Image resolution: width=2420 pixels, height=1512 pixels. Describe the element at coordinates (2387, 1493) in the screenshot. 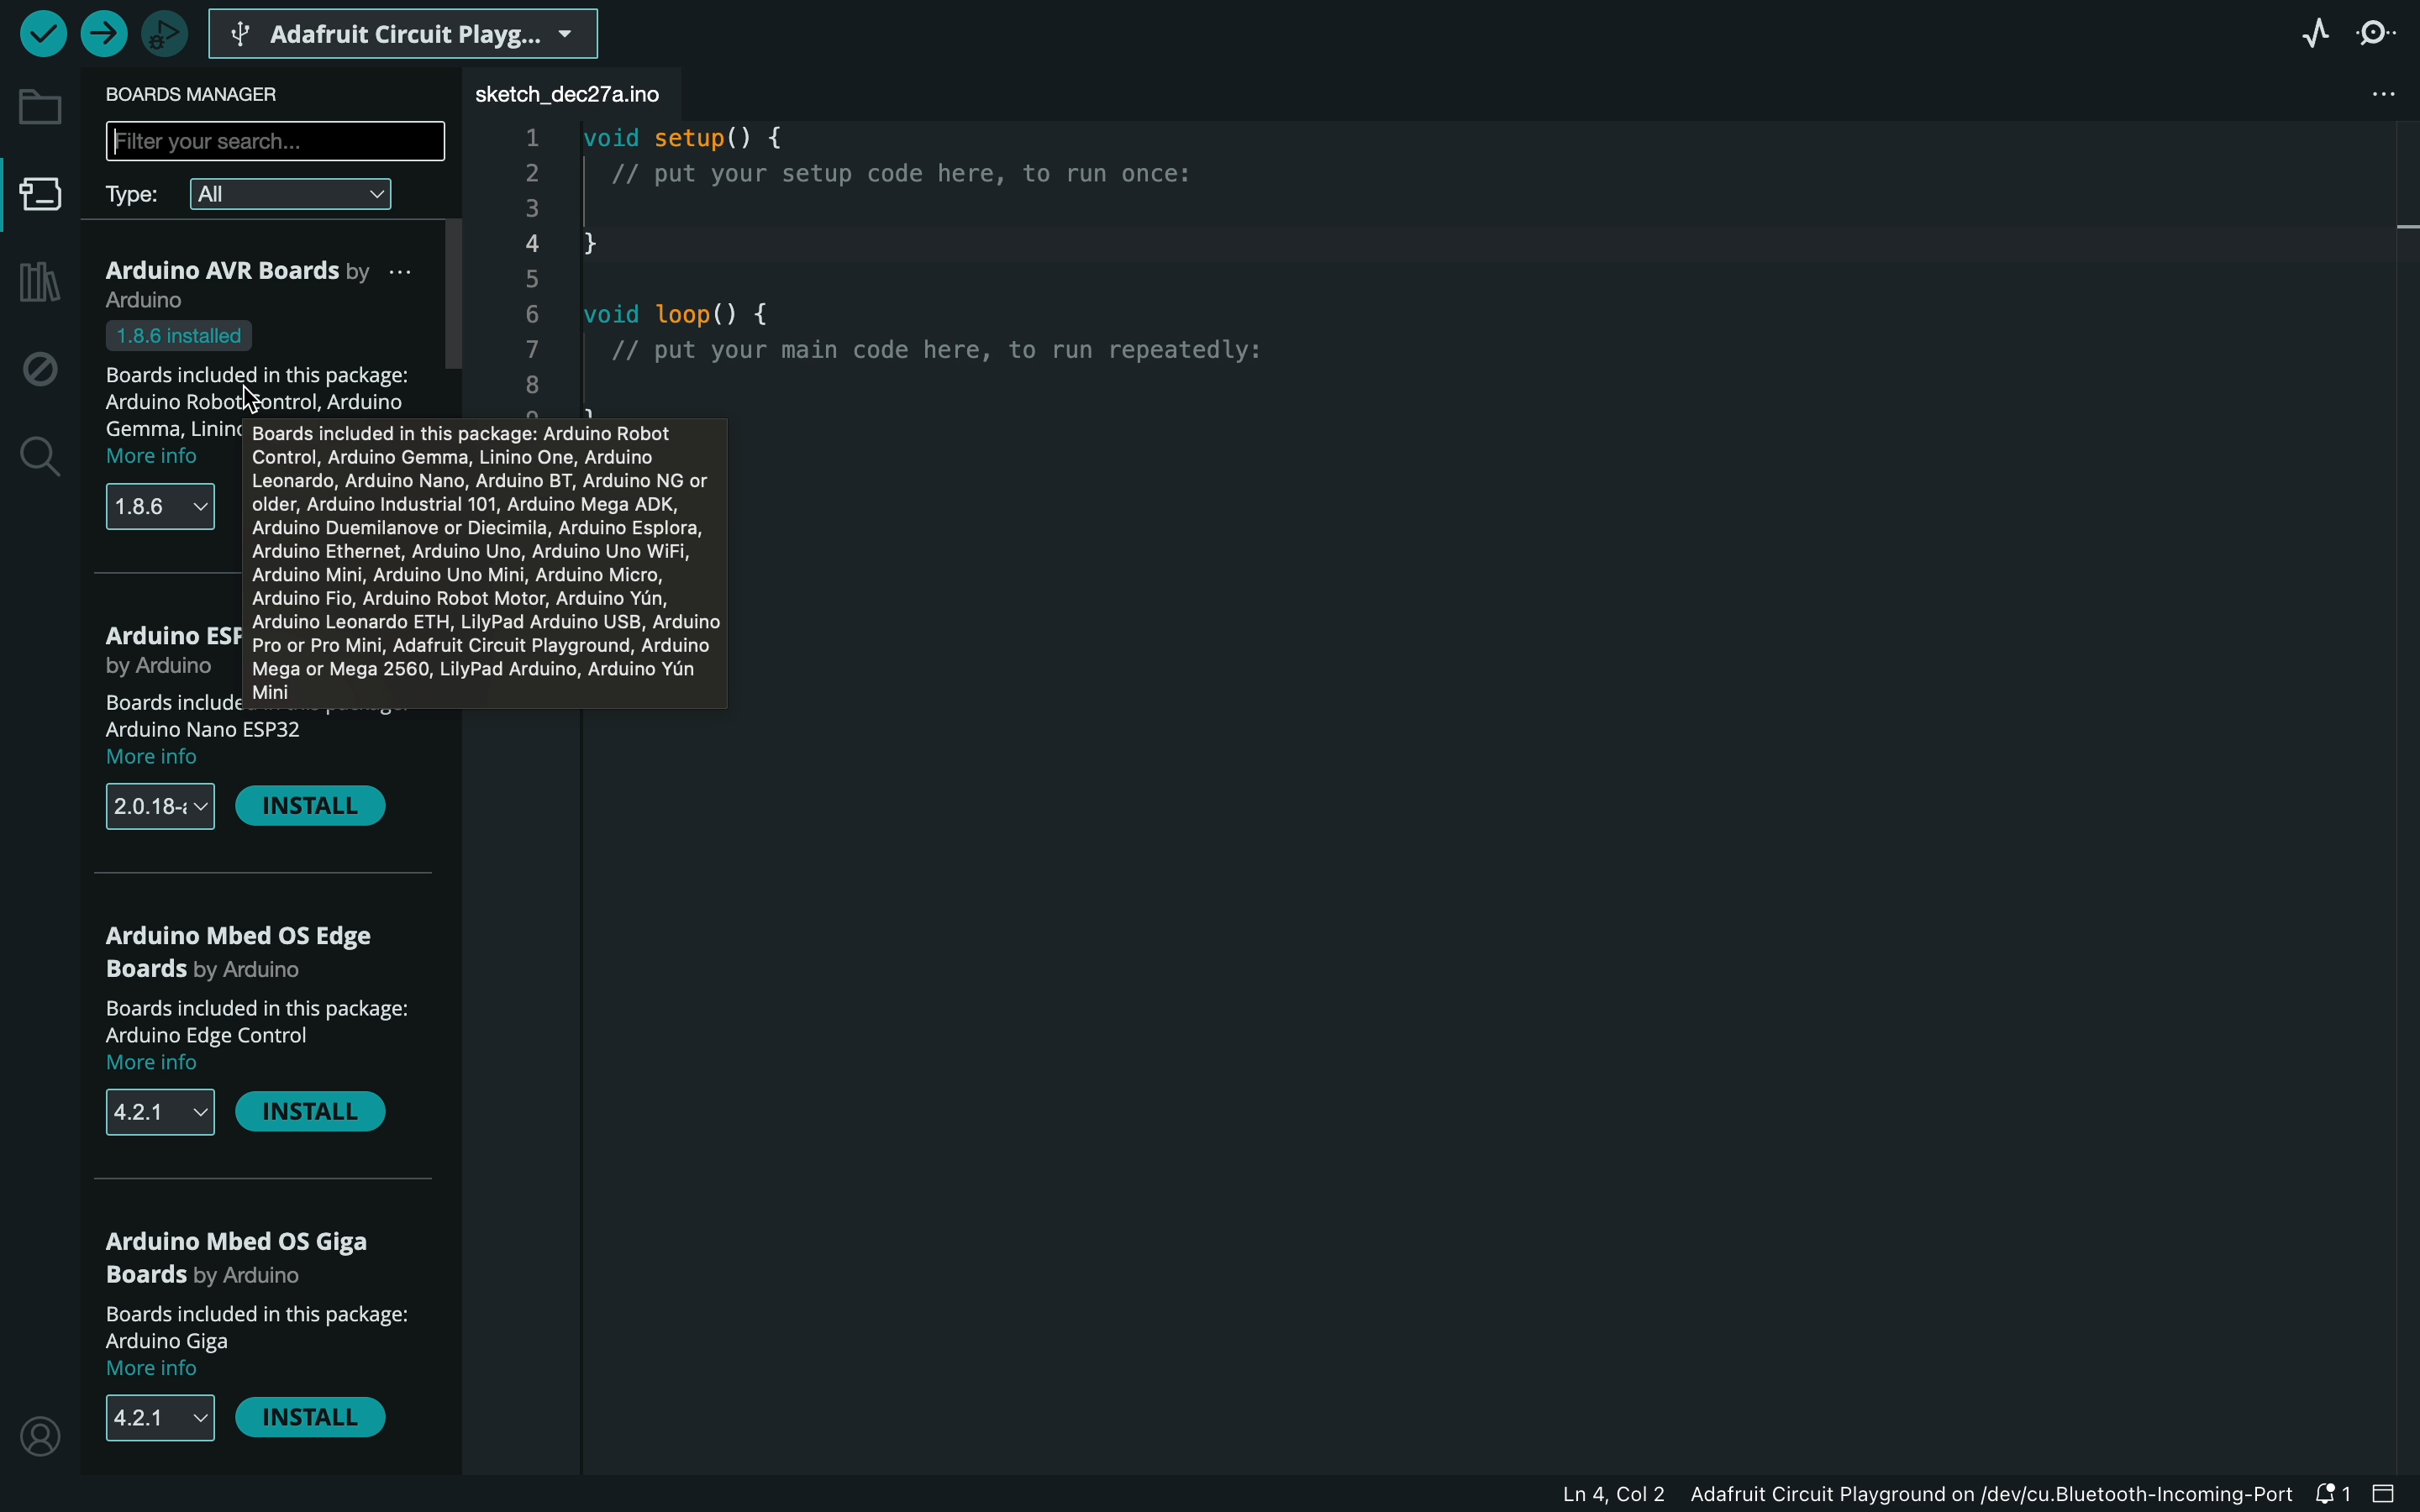

I see `close slide bar` at that location.